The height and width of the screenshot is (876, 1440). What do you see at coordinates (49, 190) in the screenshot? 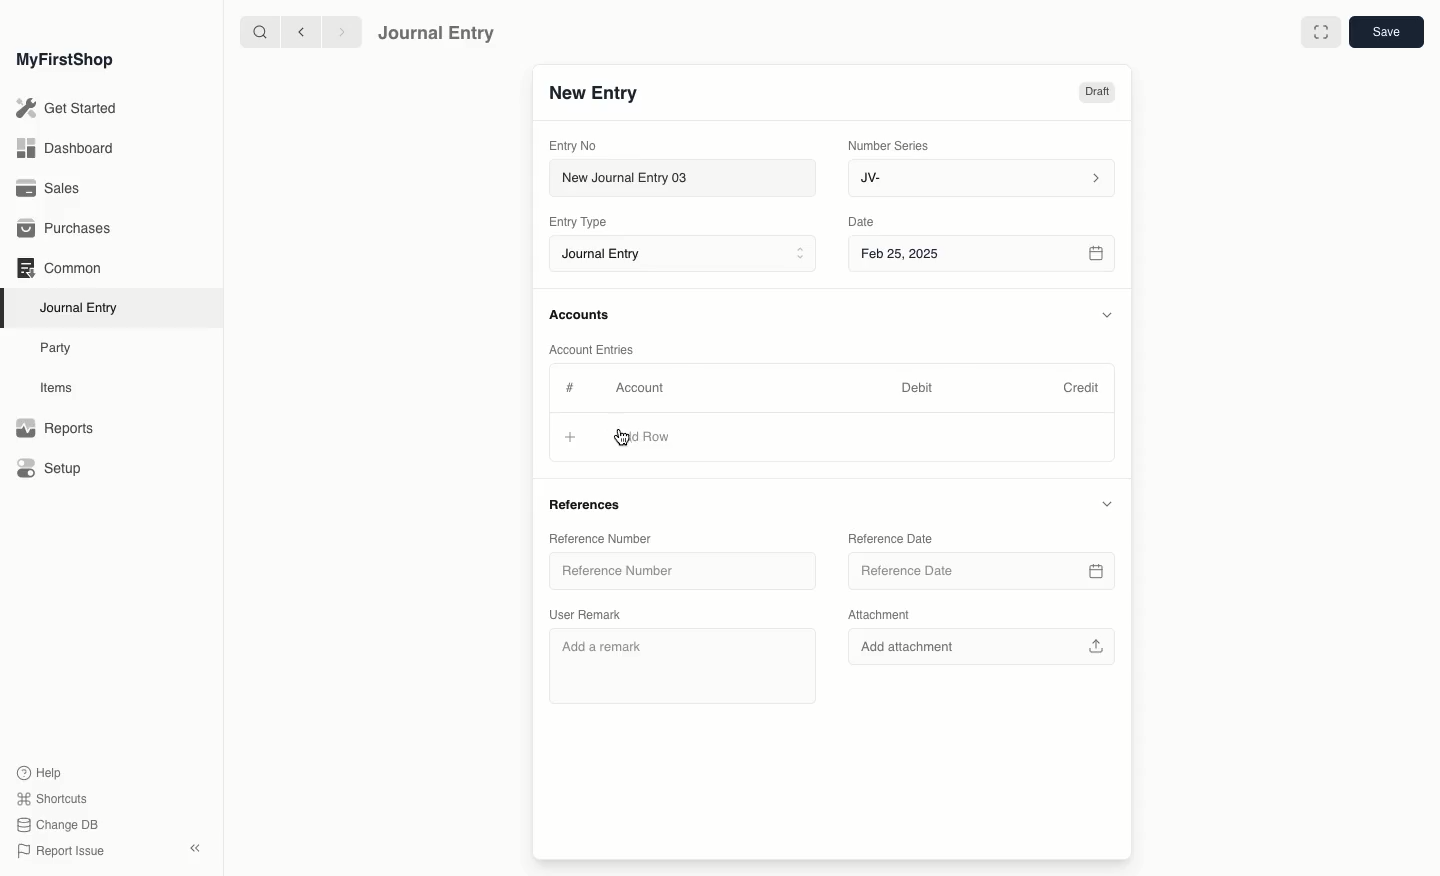
I see `Sales` at bounding box center [49, 190].